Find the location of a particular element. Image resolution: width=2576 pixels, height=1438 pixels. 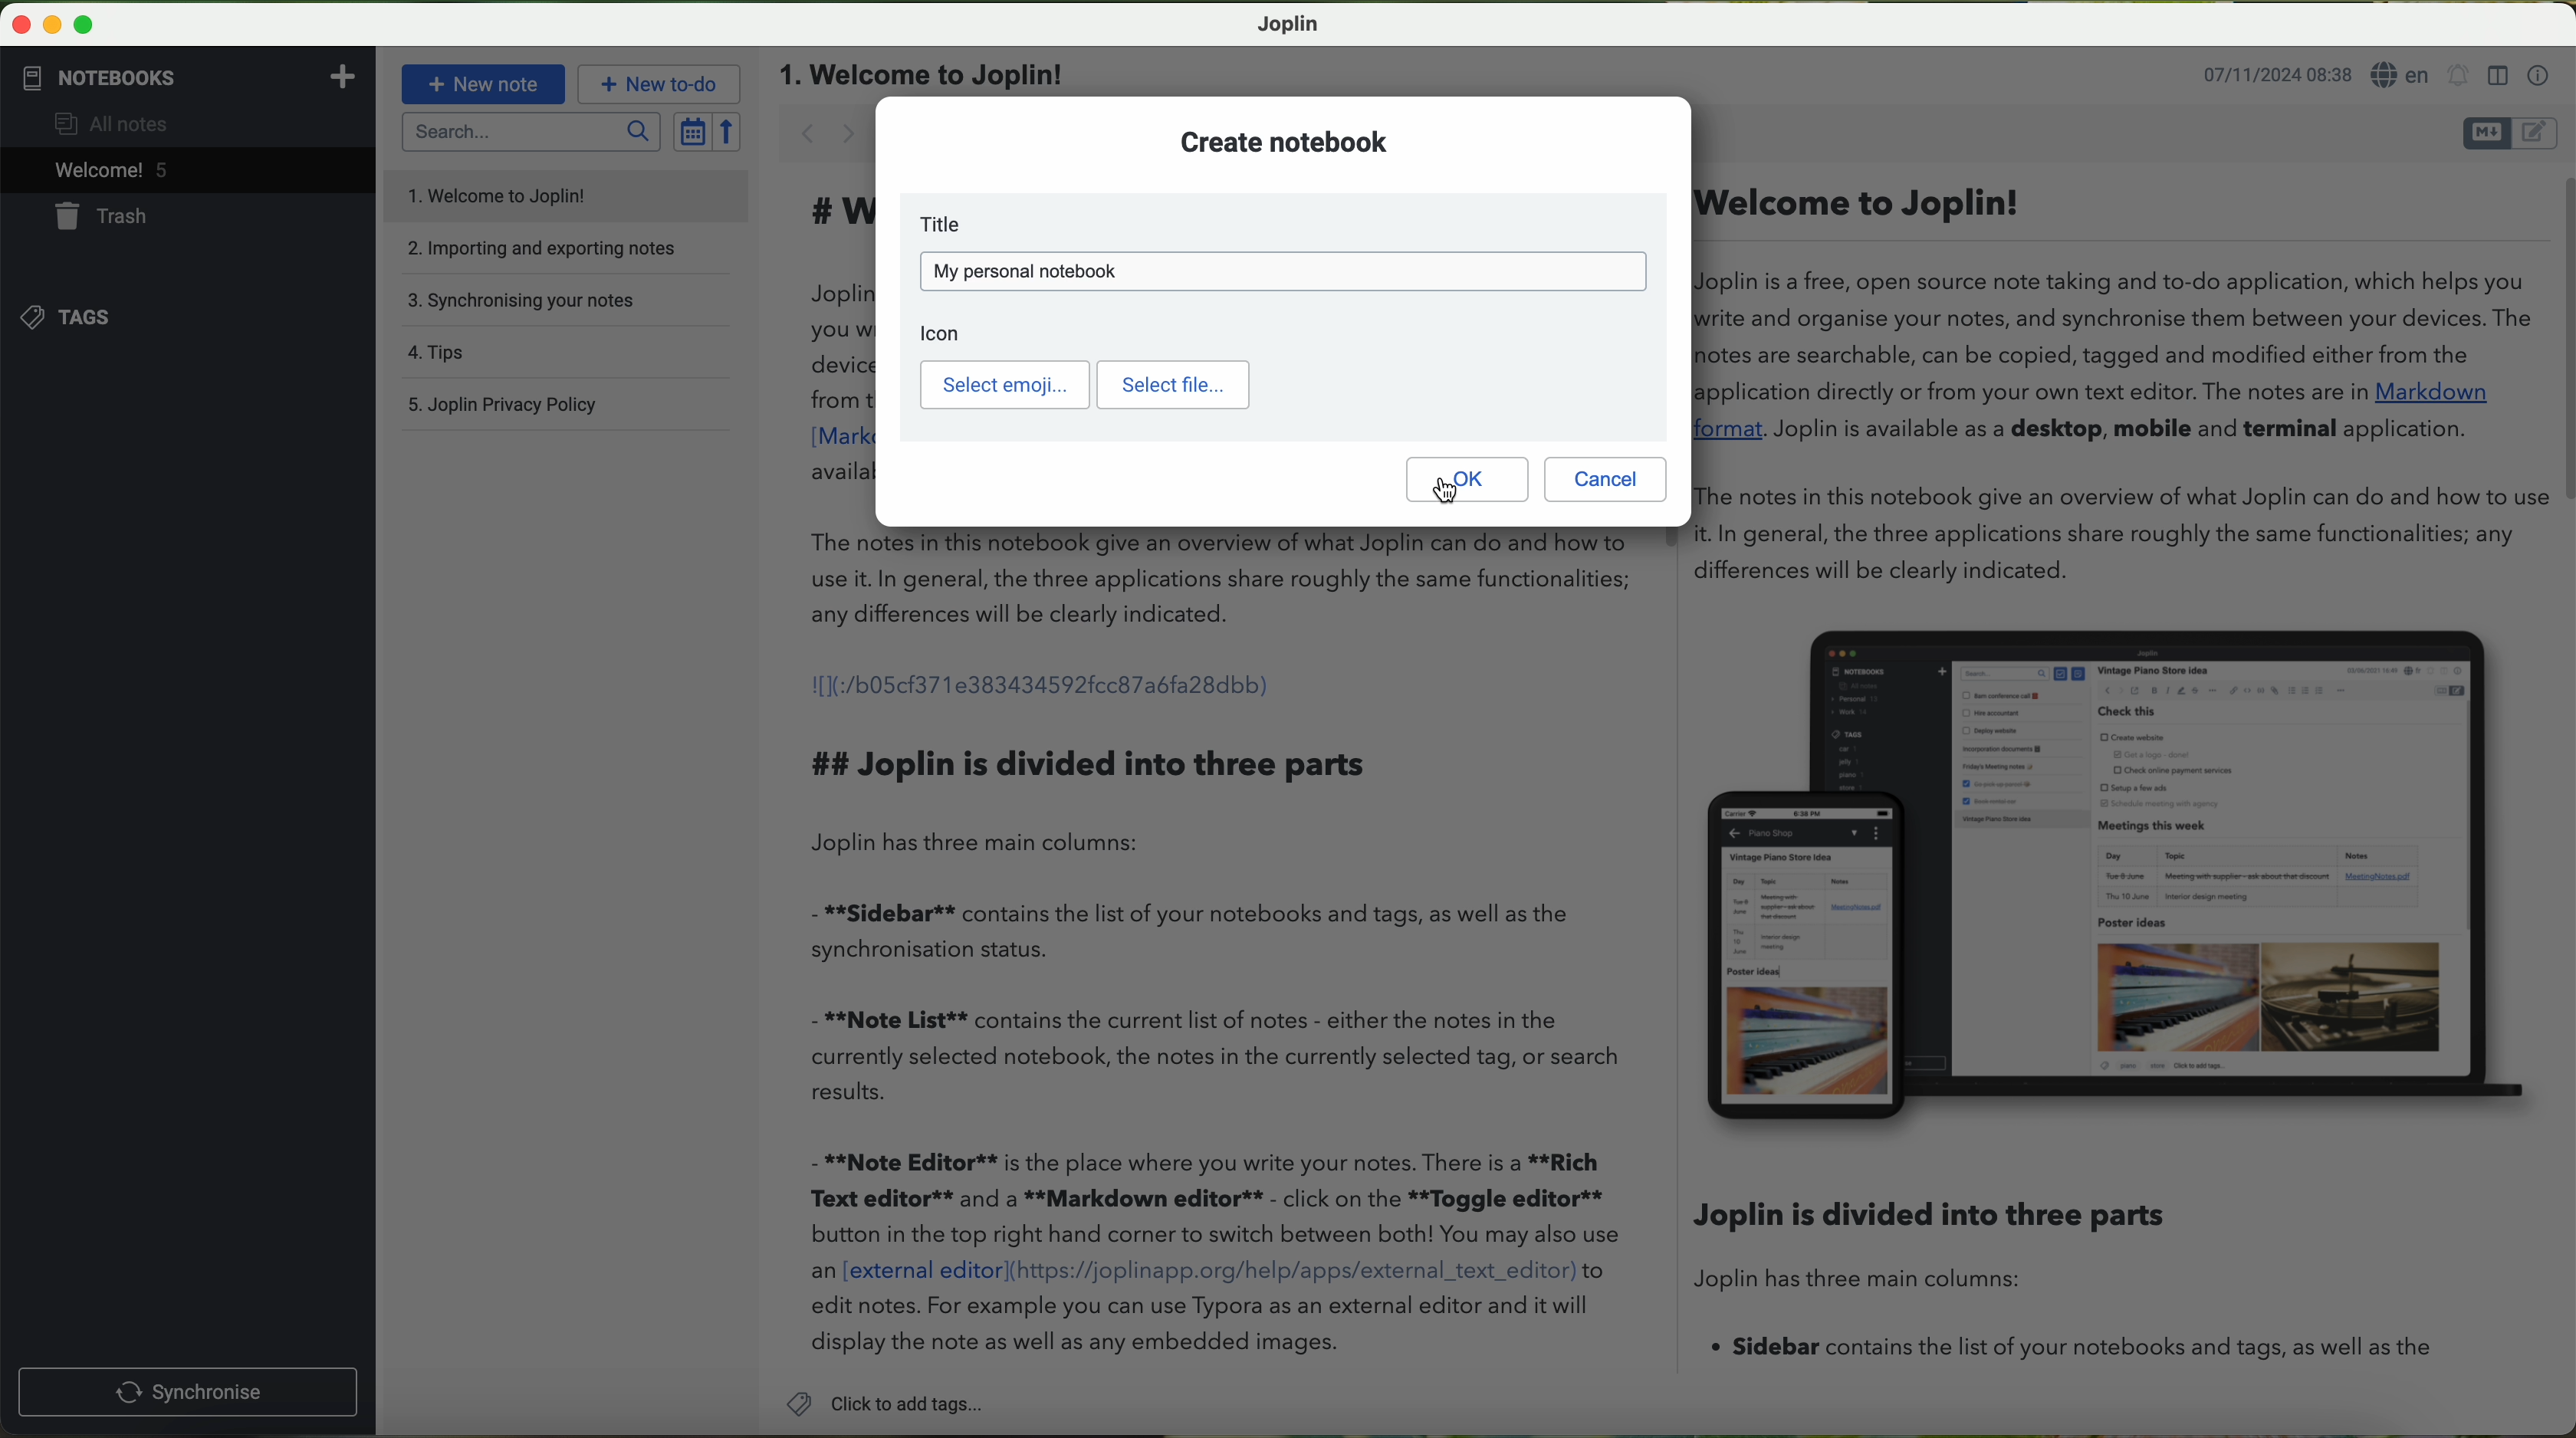

search bar is located at coordinates (531, 133).